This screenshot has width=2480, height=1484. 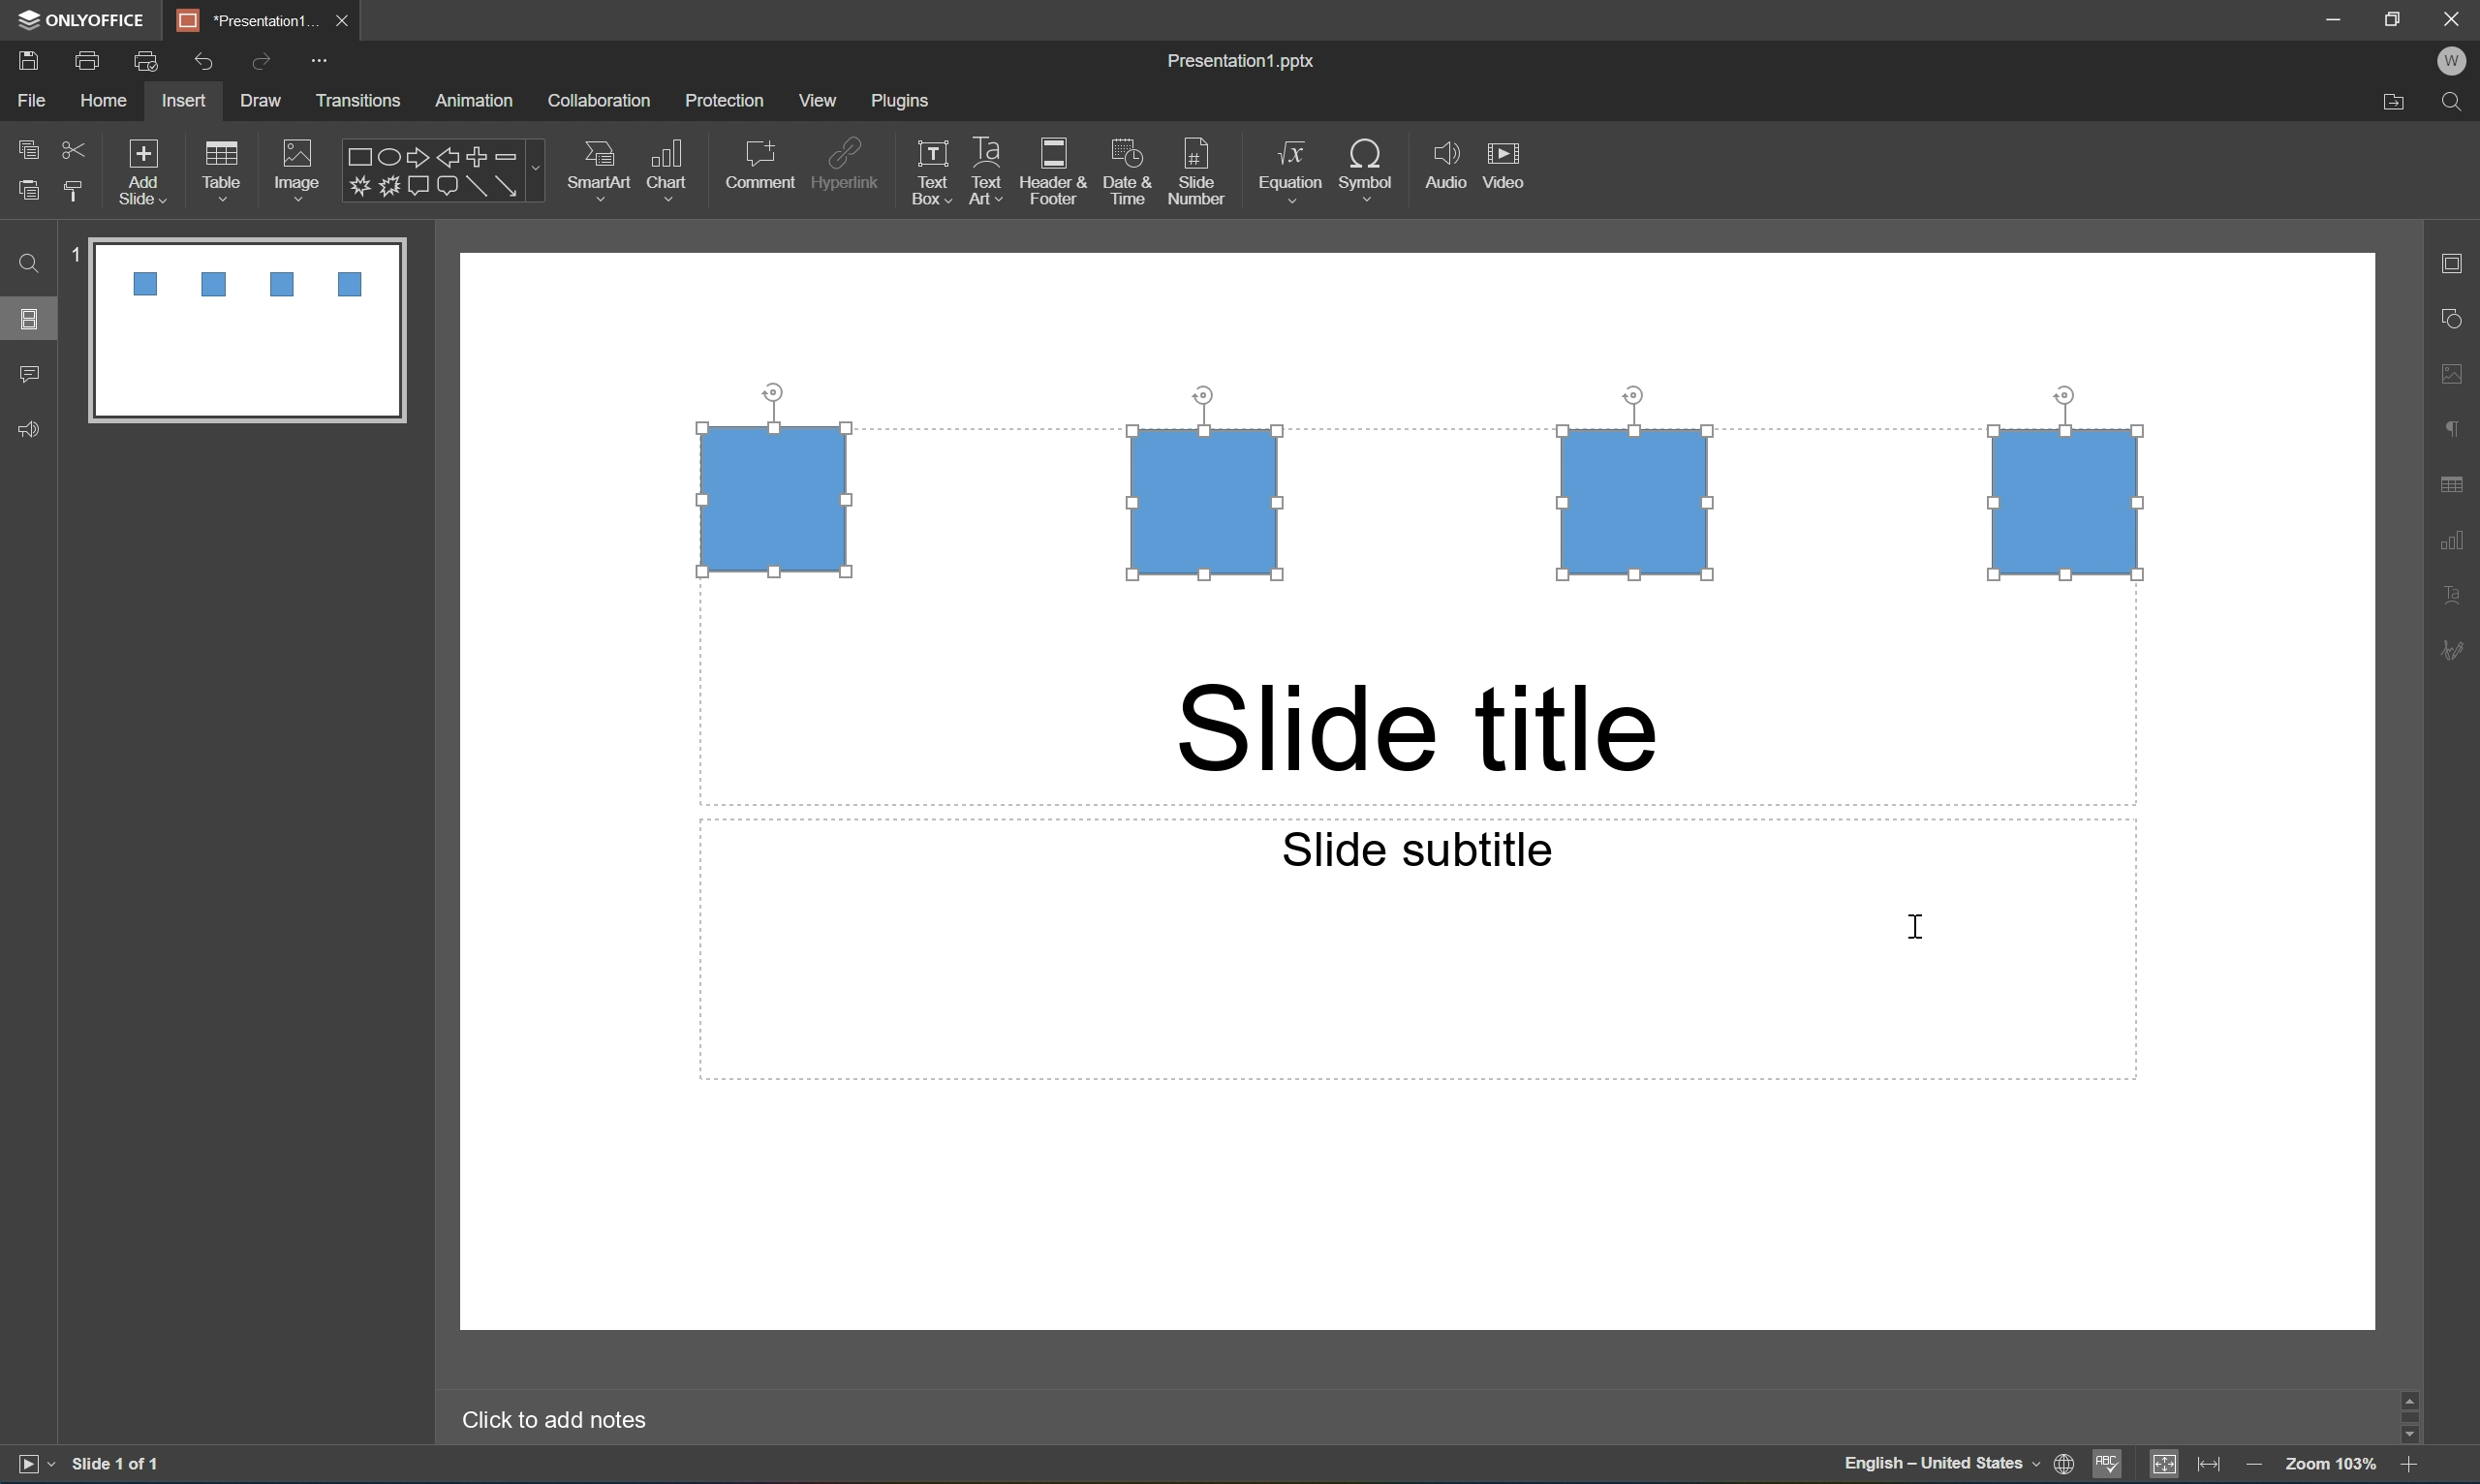 I want to click on image, so click(x=296, y=165).